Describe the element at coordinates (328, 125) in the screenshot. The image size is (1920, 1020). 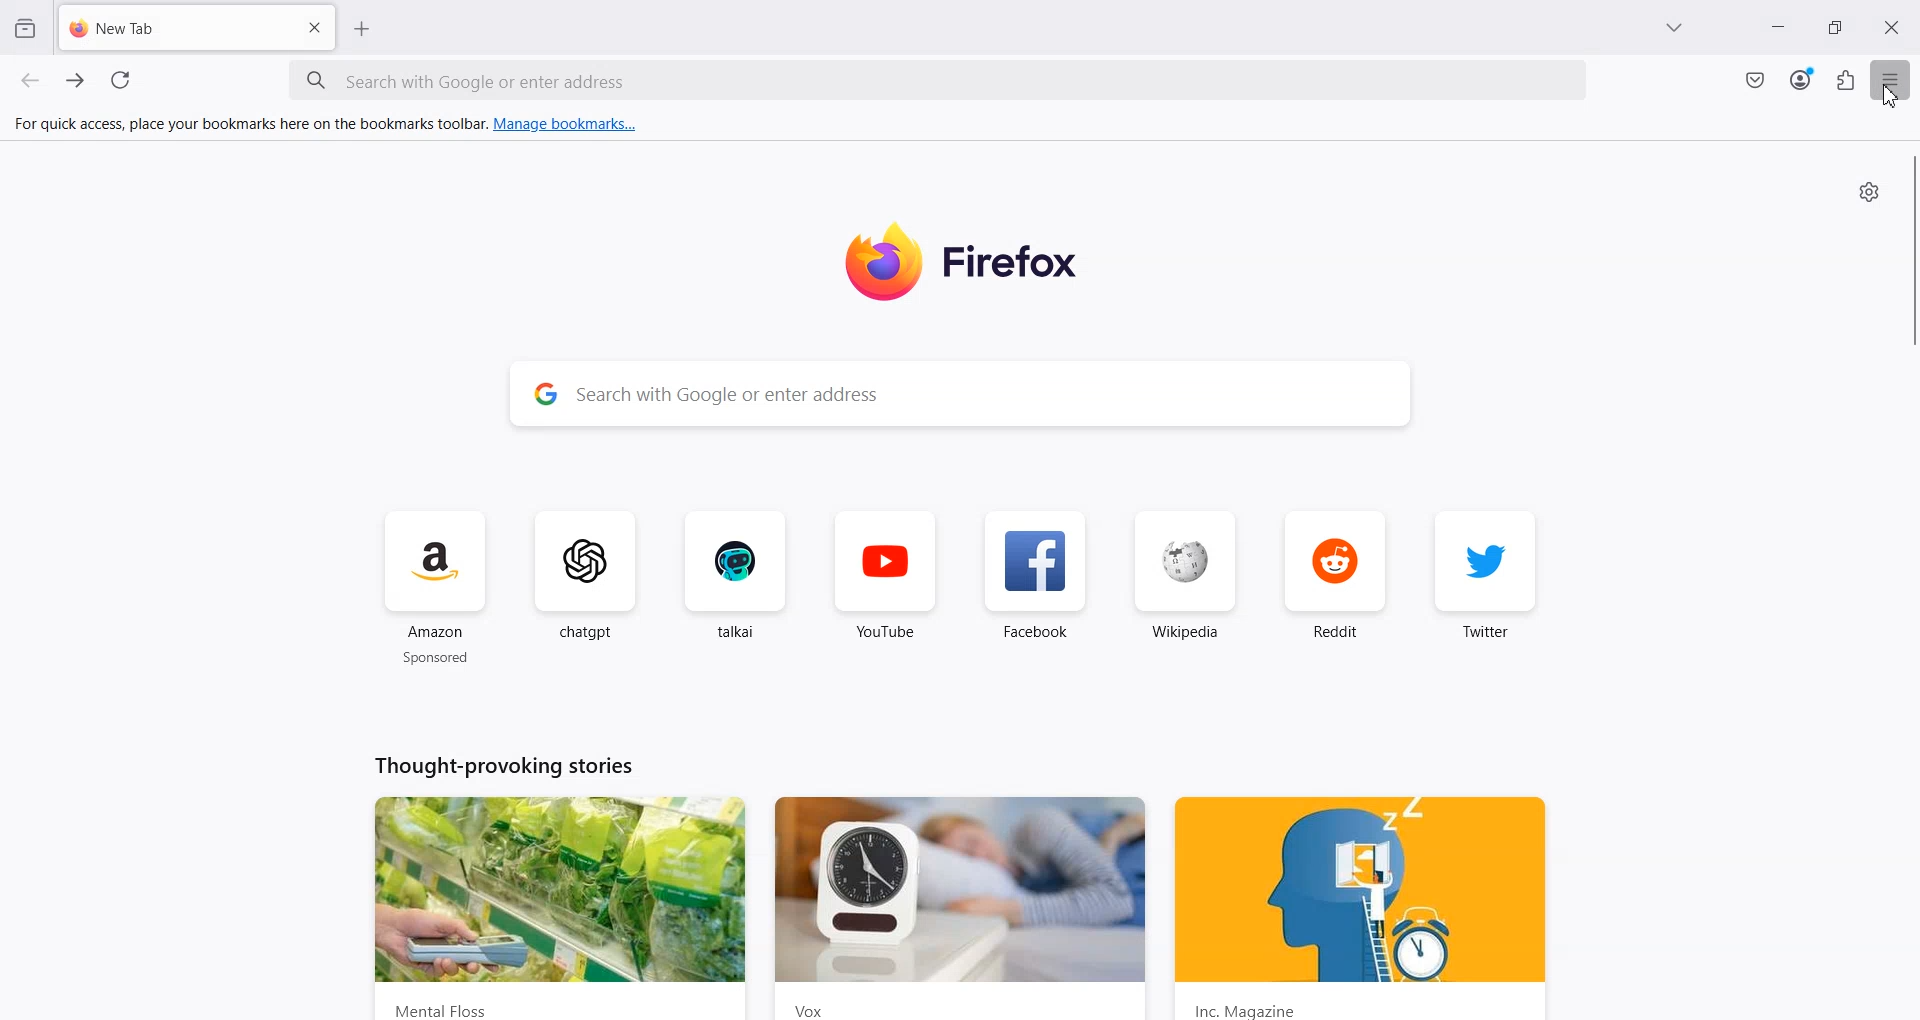
I see `For quick access, place your bookmarks here on the bookmarks toolbar. Manage bookmarks...` at that location.